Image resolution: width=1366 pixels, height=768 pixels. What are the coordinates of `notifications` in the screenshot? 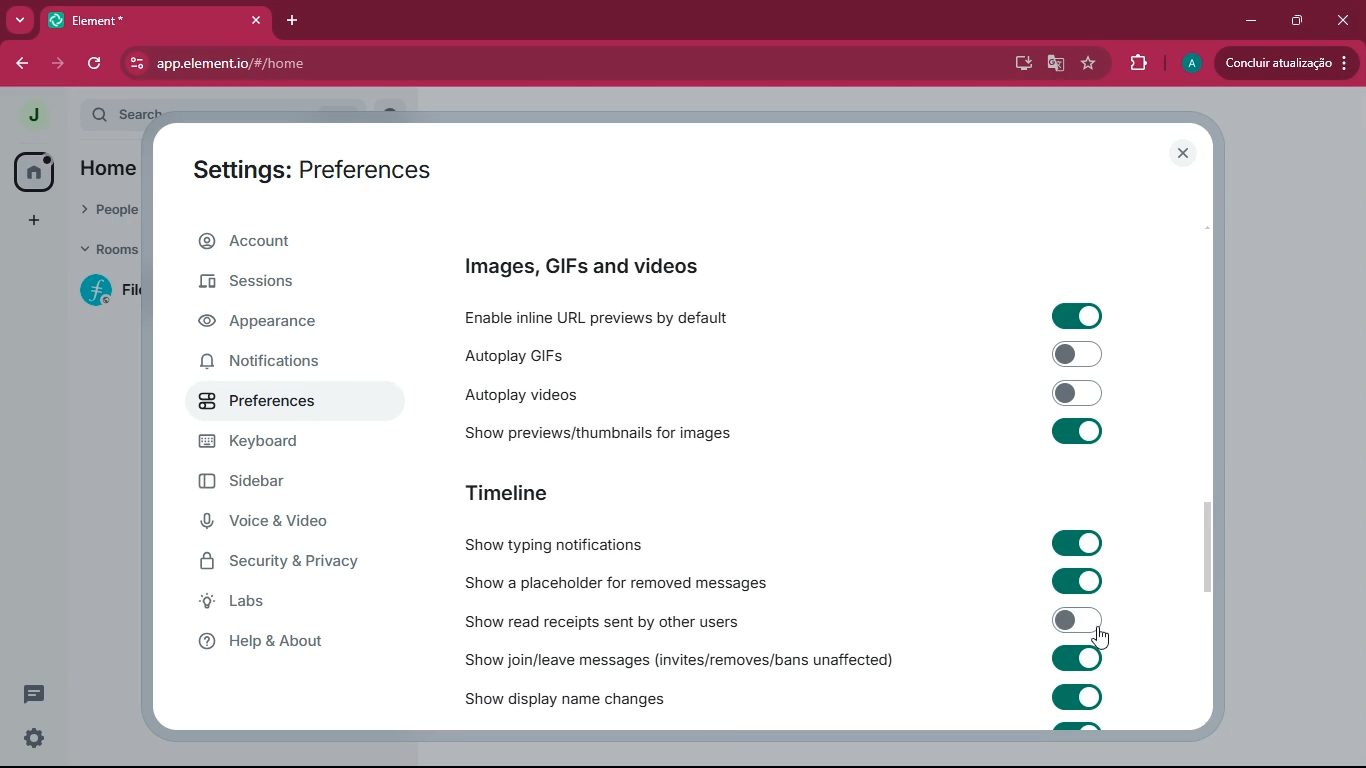 It's located at (280, 363).